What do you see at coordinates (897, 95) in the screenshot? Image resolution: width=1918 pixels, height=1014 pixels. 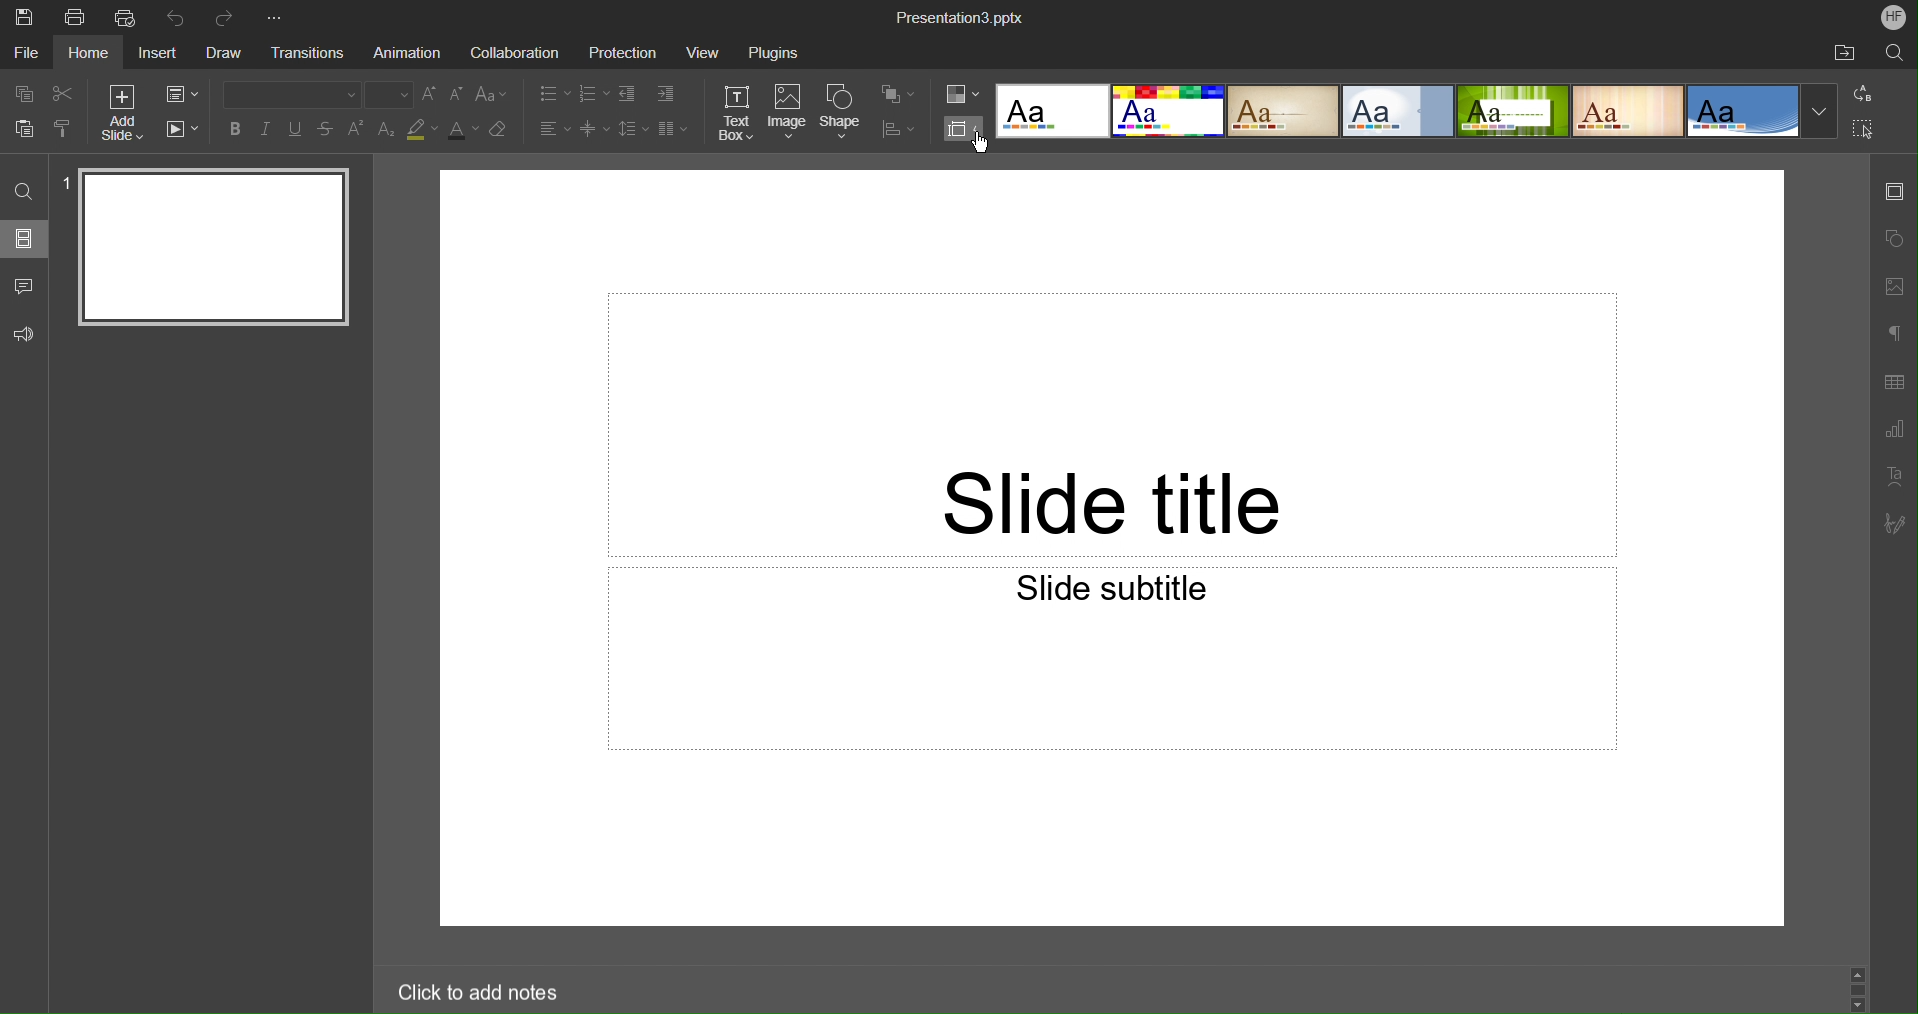 I see `Arrange` at bounding box center [897, 95].